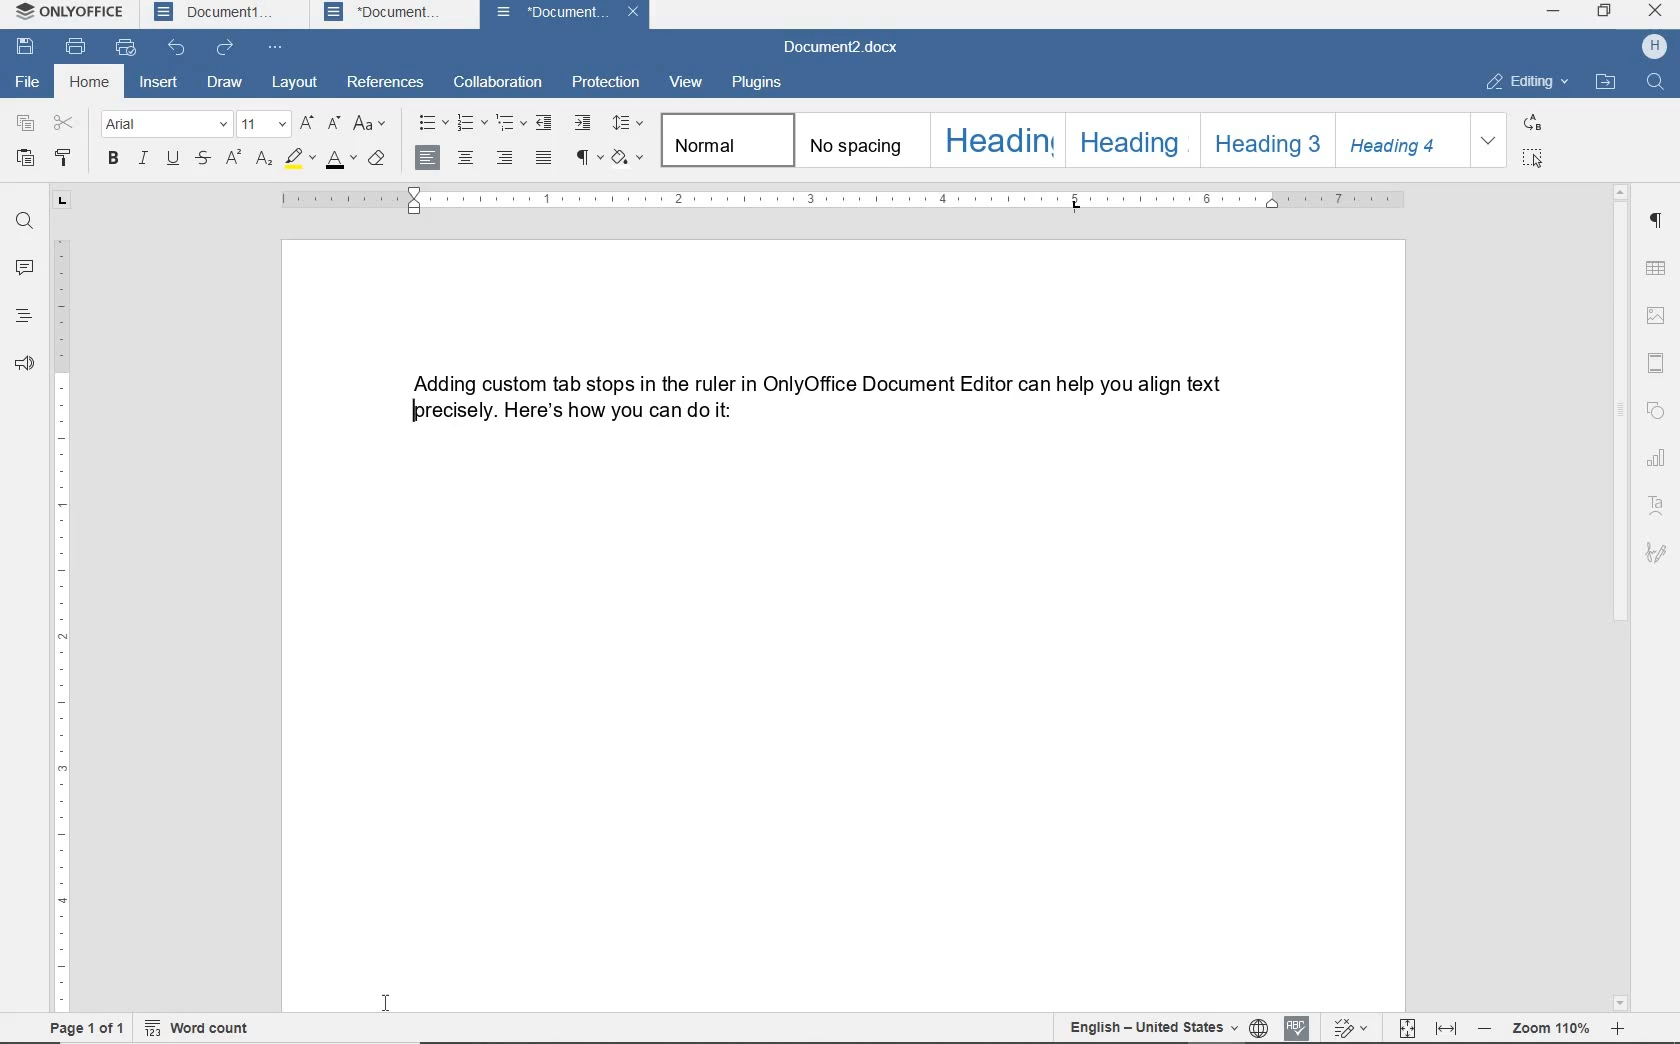 This screenshot has height=1044, width=1680. I want to click on minimize, so click(1552, 10).